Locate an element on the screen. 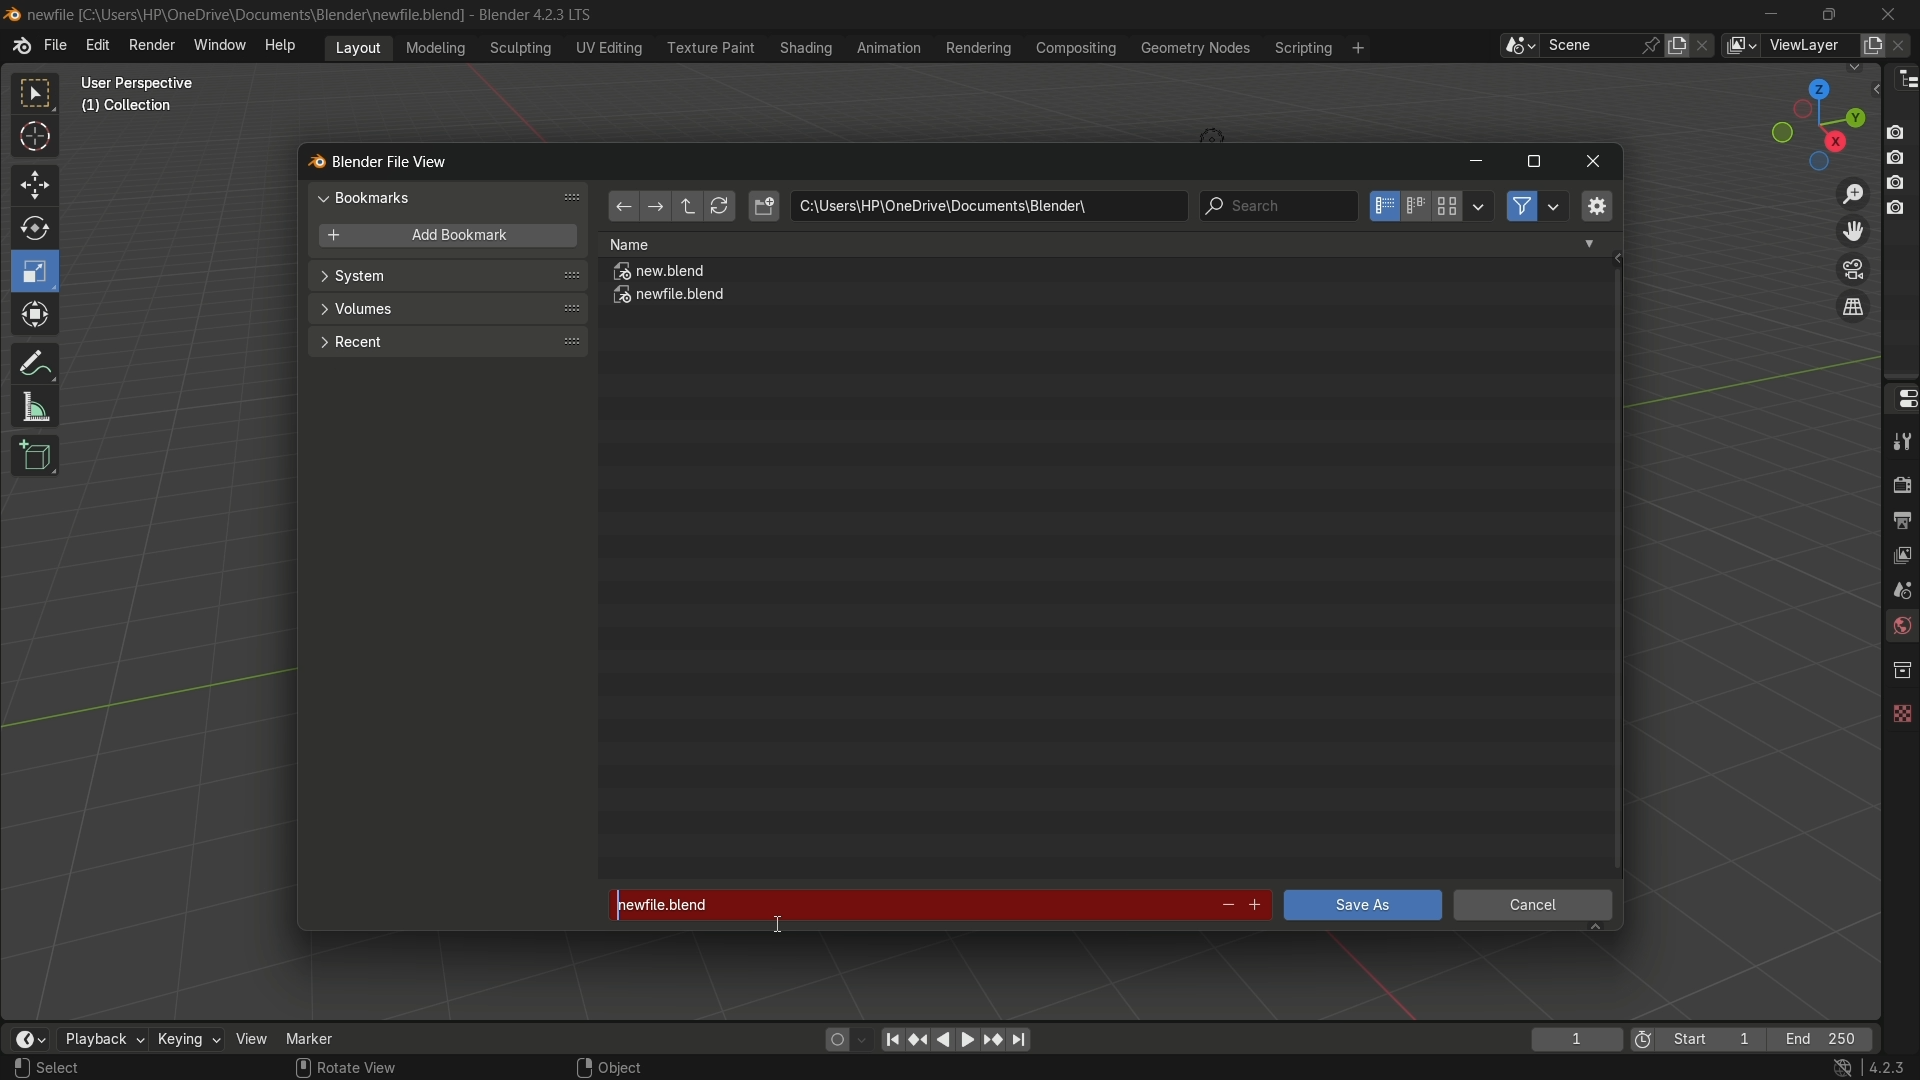 The width and height of the screenshot is (1920, 1080). vertical list is located at coordinates (1382, 206).